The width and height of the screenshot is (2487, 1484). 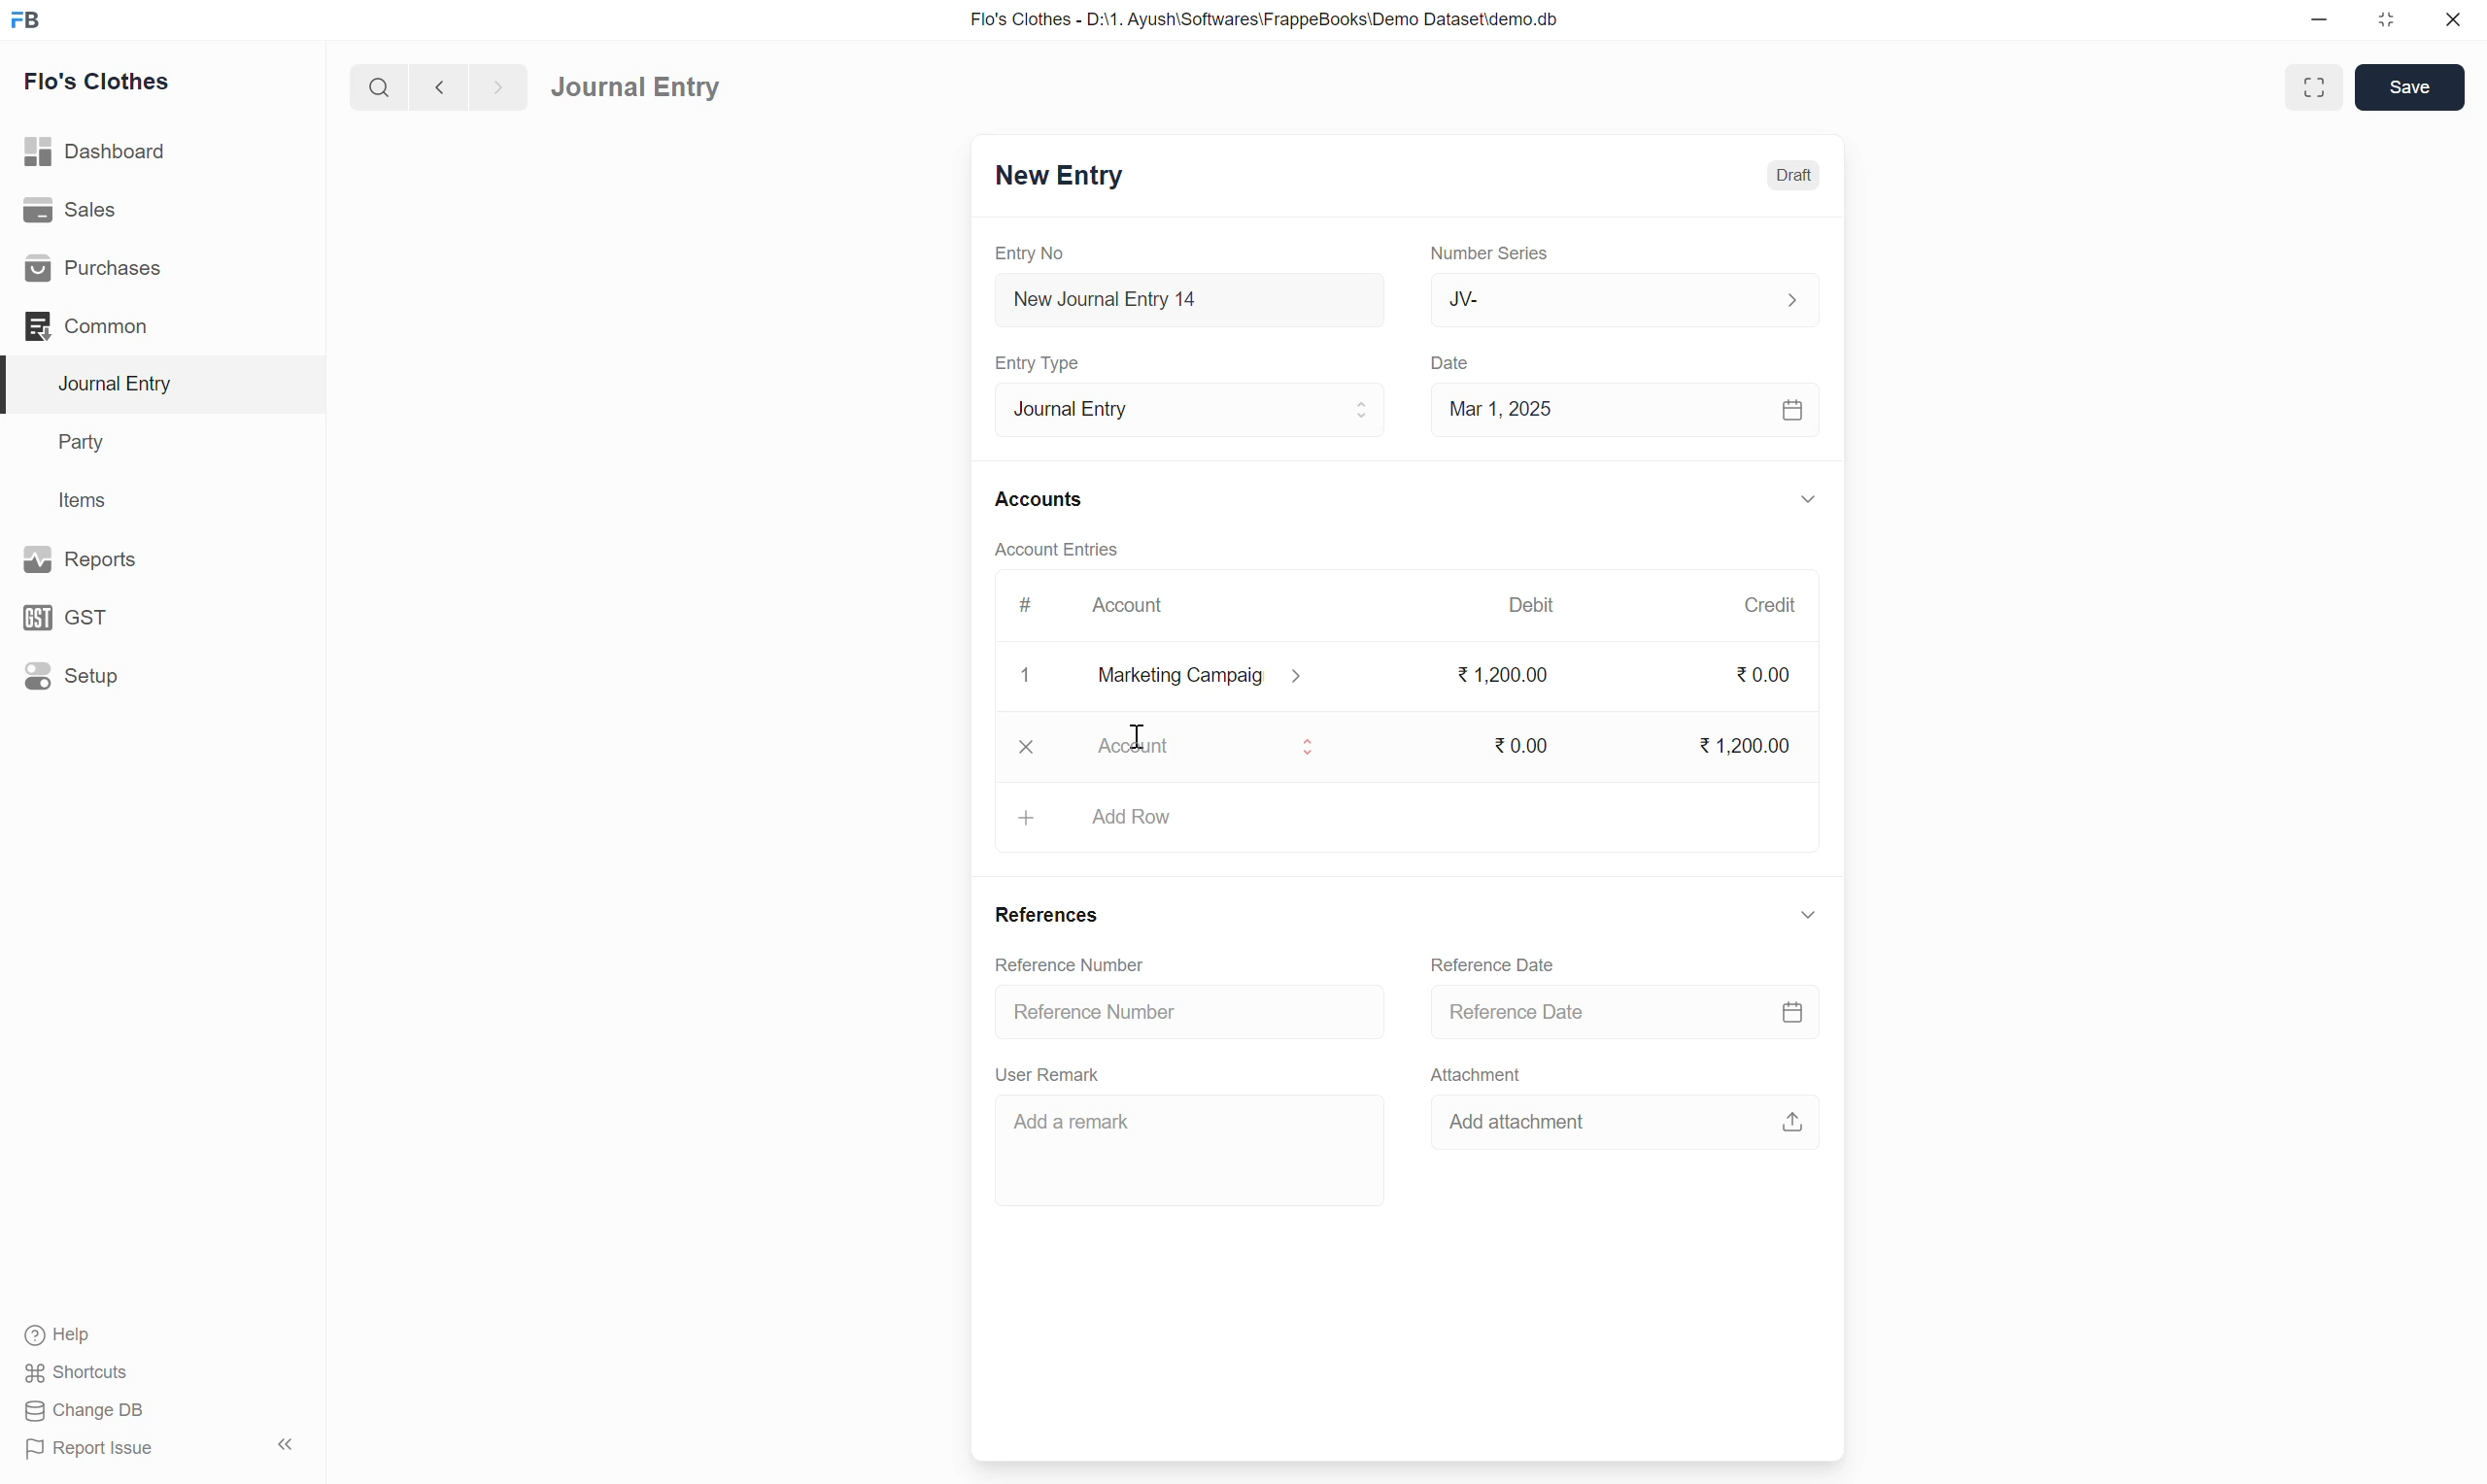 I want to click on References, so click(x=1064, y=920).